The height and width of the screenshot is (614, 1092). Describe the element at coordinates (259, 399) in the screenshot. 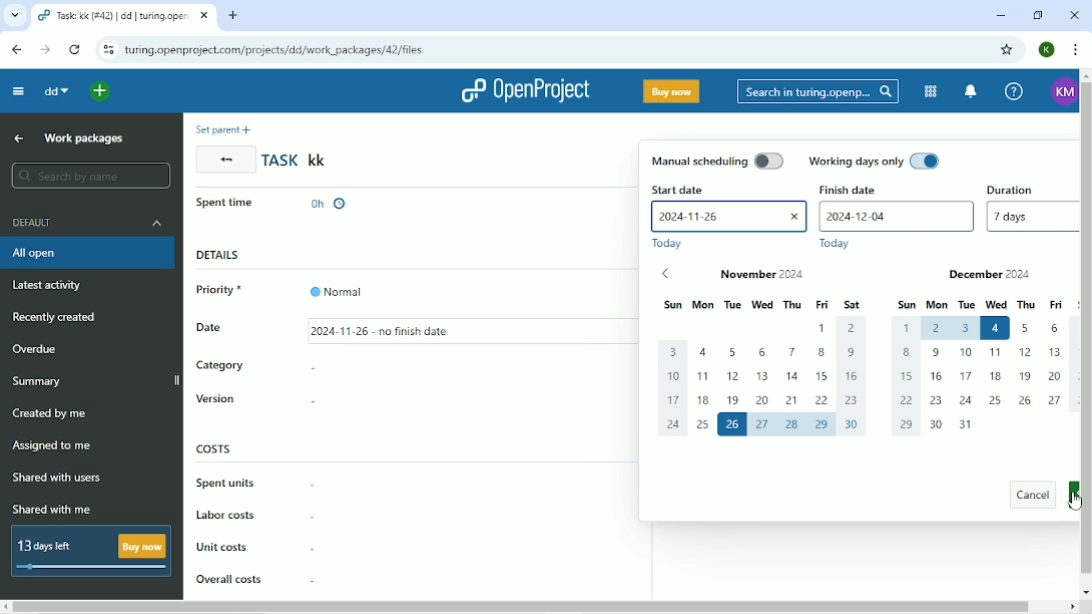

I see `Version` at that location.